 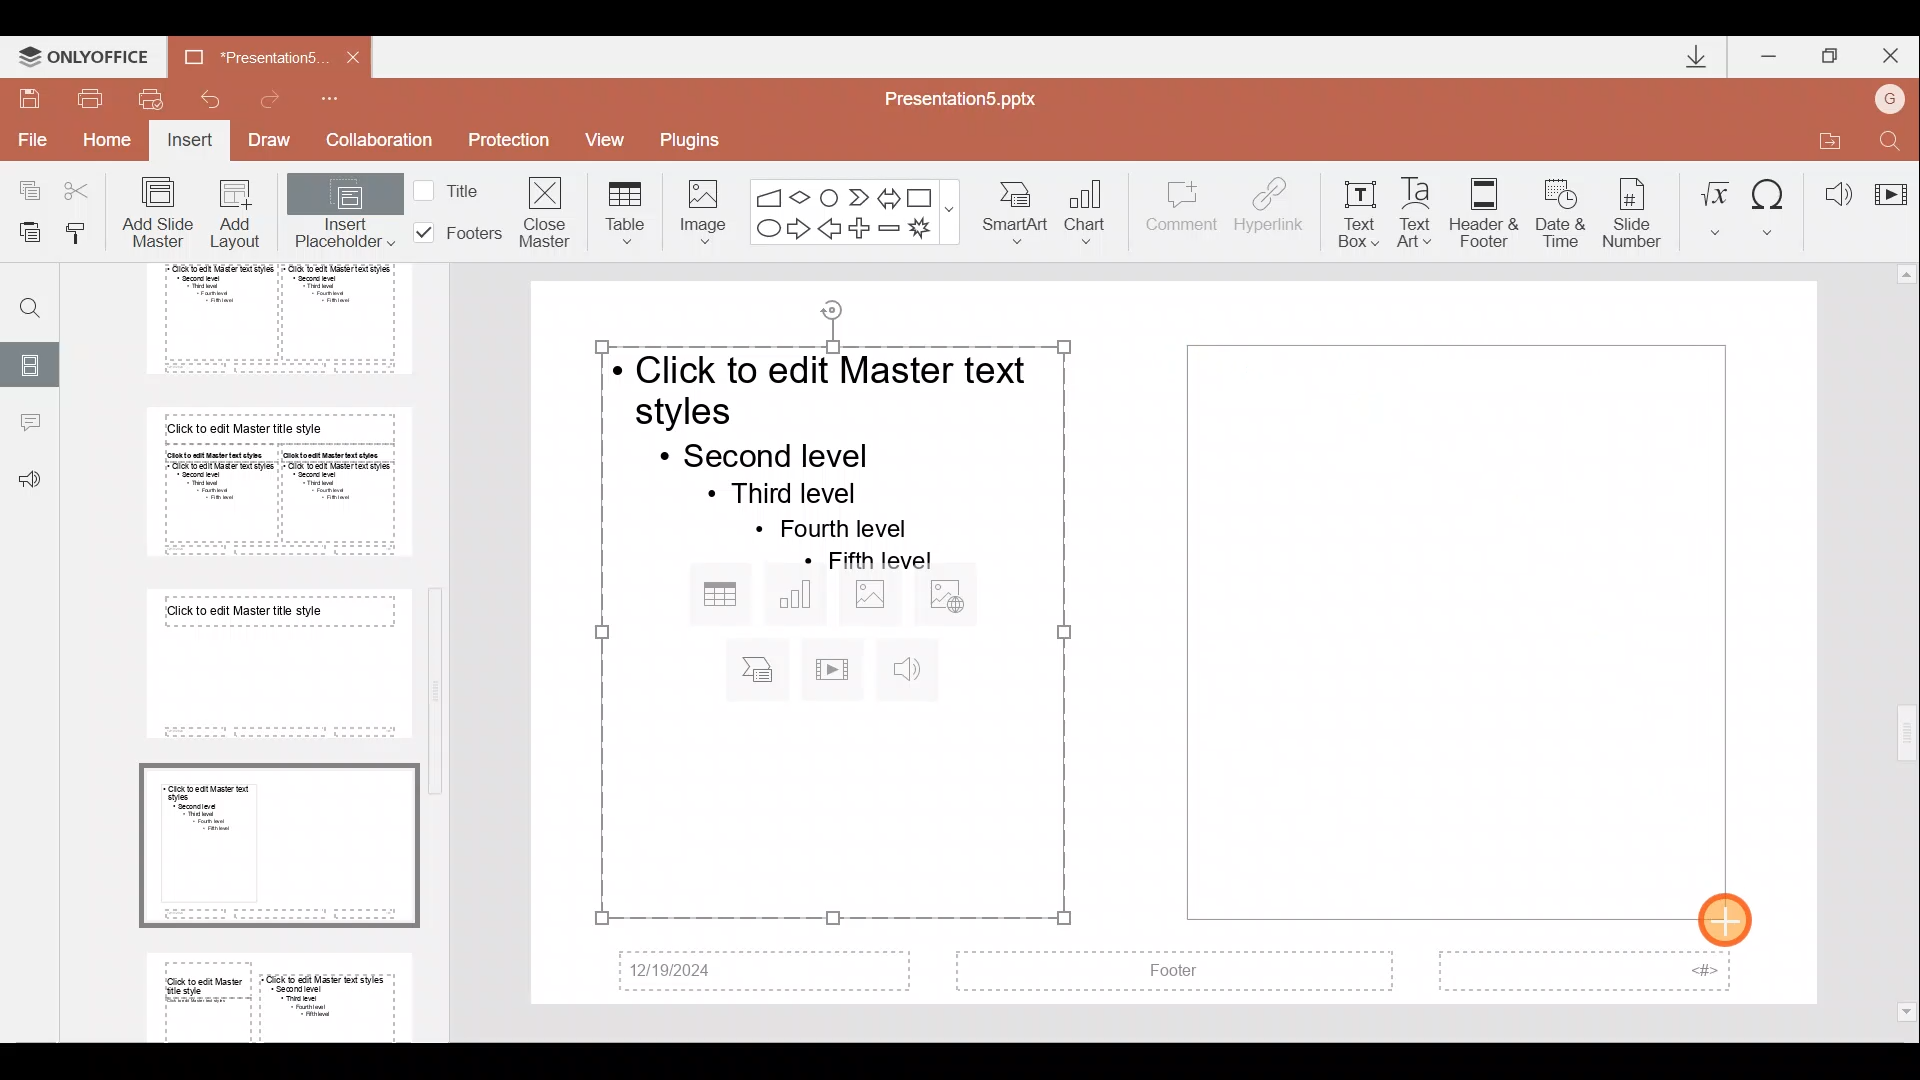 I want to click on Plugins, so click(x=697, y=137).